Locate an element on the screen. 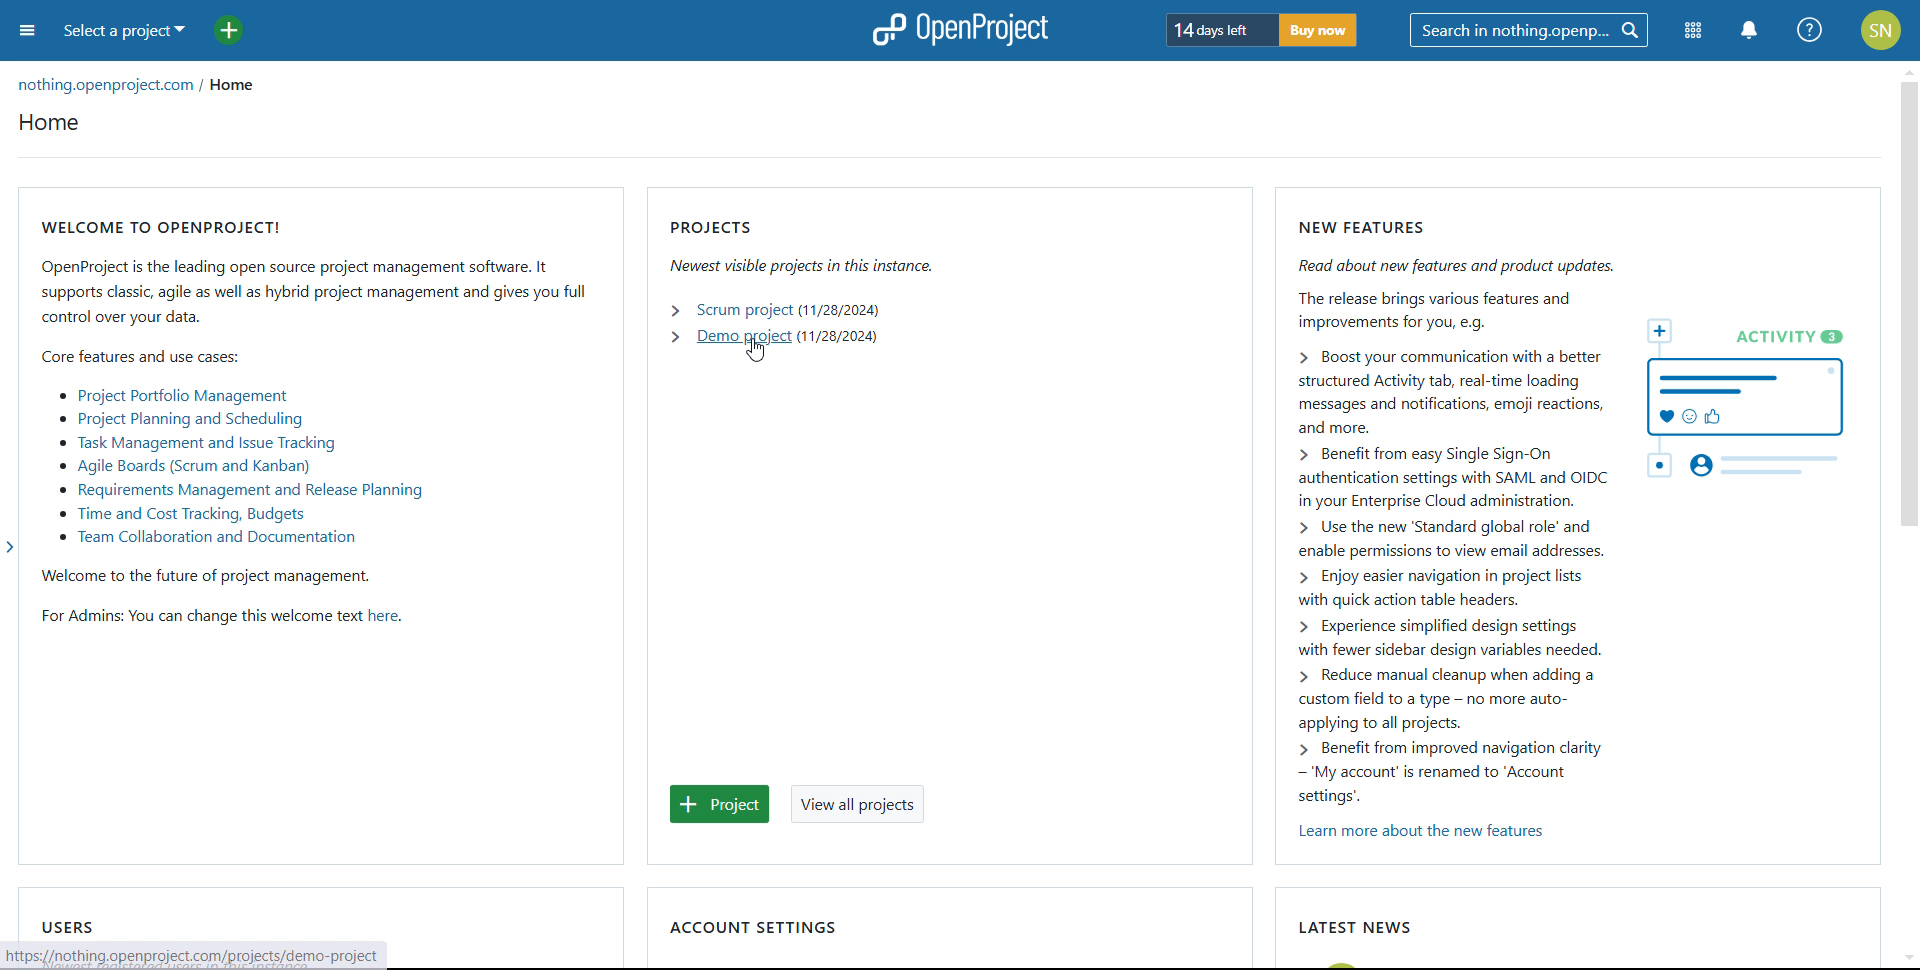 Image resolution: width=1920 pixels, height=970 pixels. buy now is located at coordinates (1317, 30).